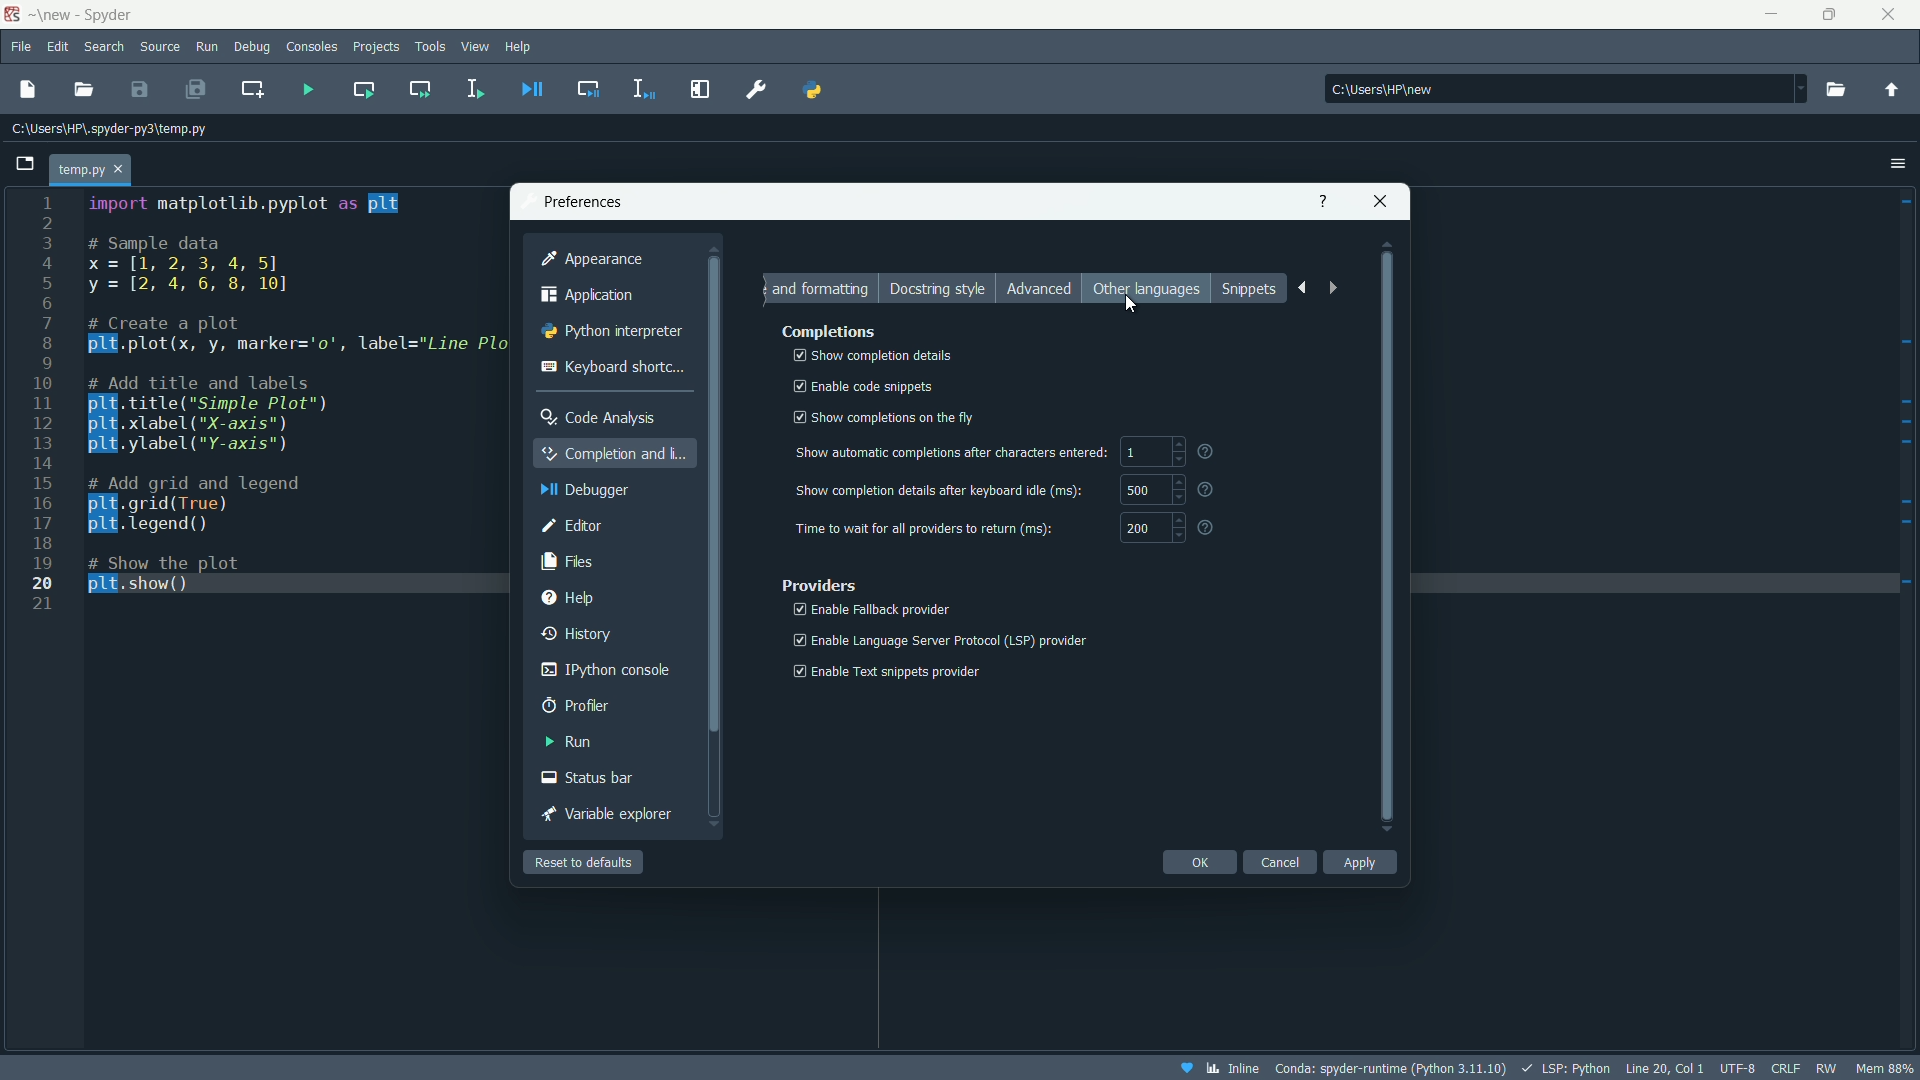 The height and width of the screenshot is (1080, 1920). What do you see at coordinates (109, 14) in the screenshot?
I see `~\new - Spyder` at bounding box center [109, 14].